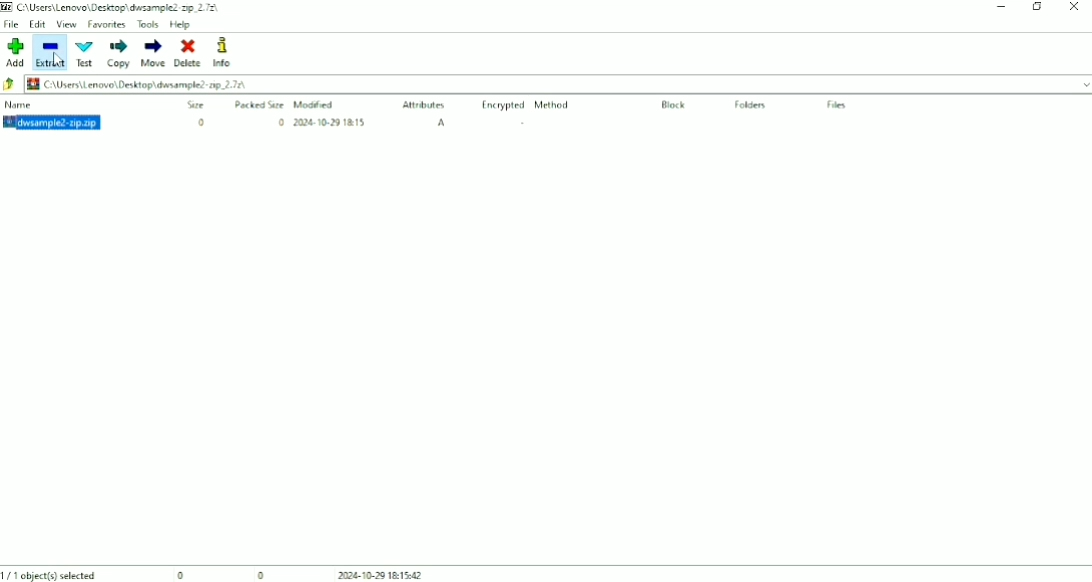  What do you see at coordinates (1039, 7) in the screenshot?
I see `Restore Down` at bounding box center [1039, 7].